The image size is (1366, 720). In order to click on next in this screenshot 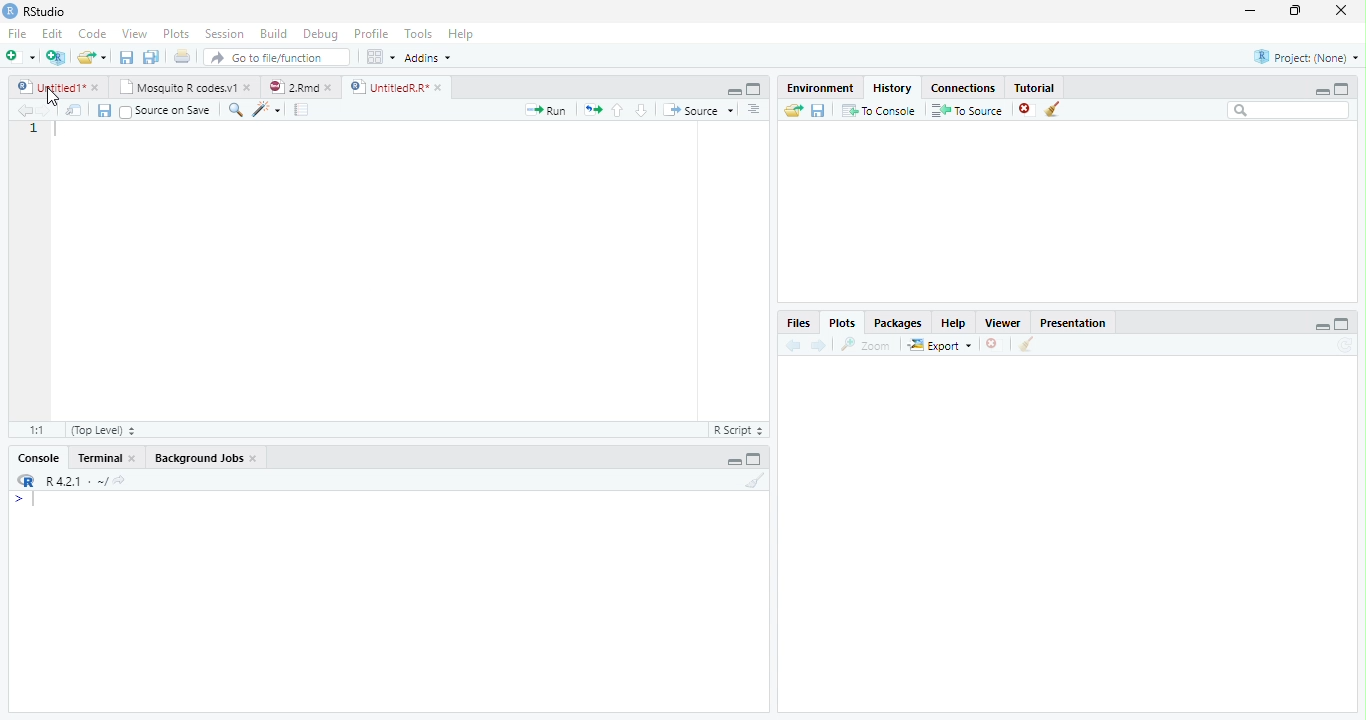, I will do `click(821, 346)`.